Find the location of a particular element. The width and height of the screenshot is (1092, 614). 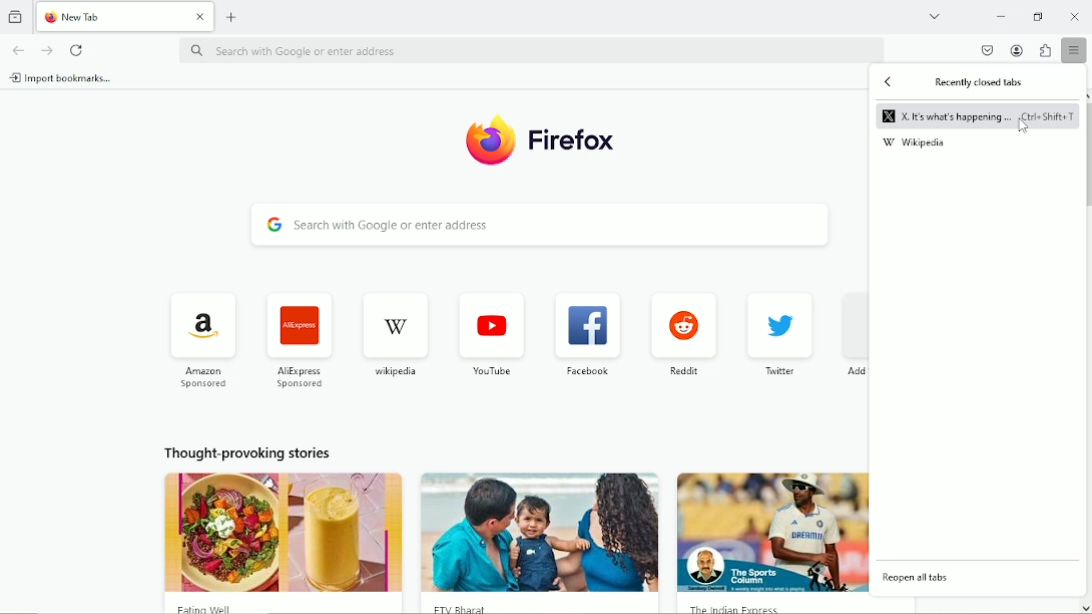

youtube is located at coordinates (490, 373).